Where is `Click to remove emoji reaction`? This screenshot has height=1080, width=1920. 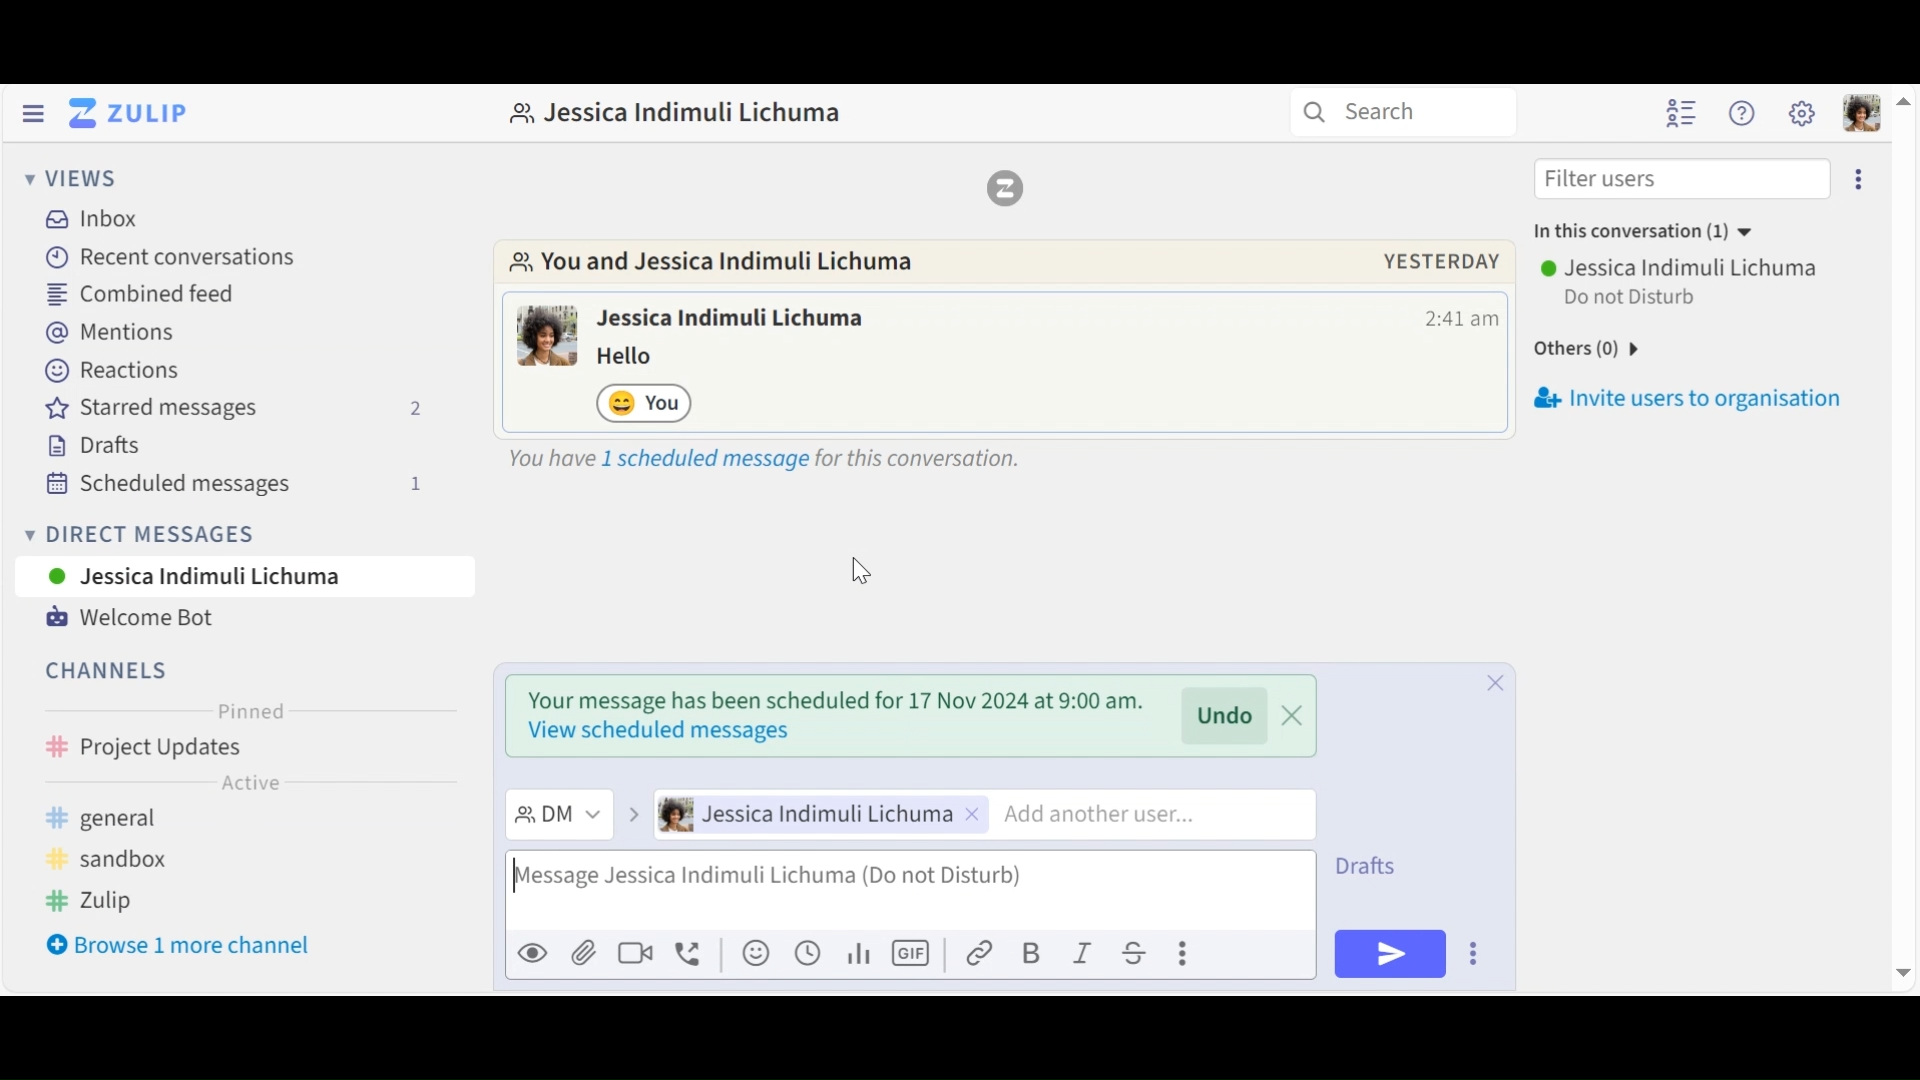
Click to remove emoji reaction is located at coordinates (647, 402).